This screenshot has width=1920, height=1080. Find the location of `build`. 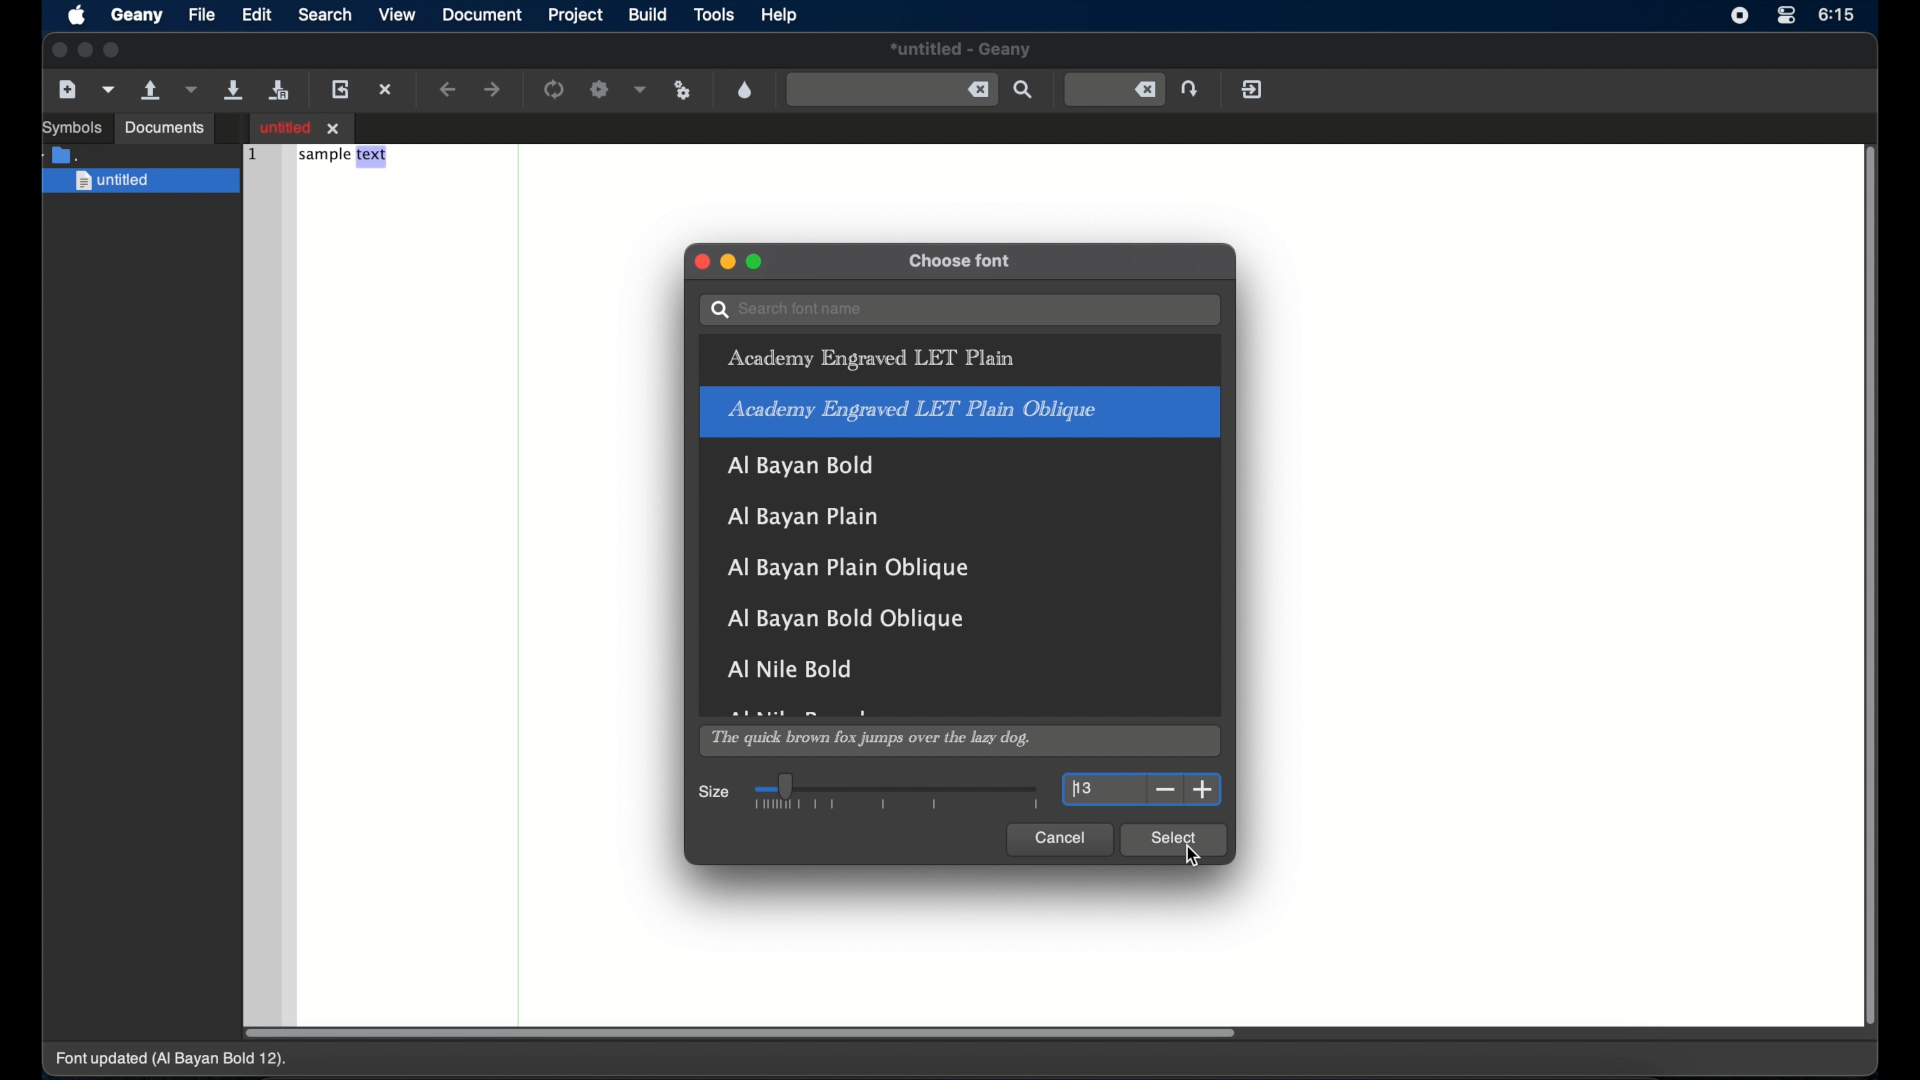

build is located at coordinates (647, 15).